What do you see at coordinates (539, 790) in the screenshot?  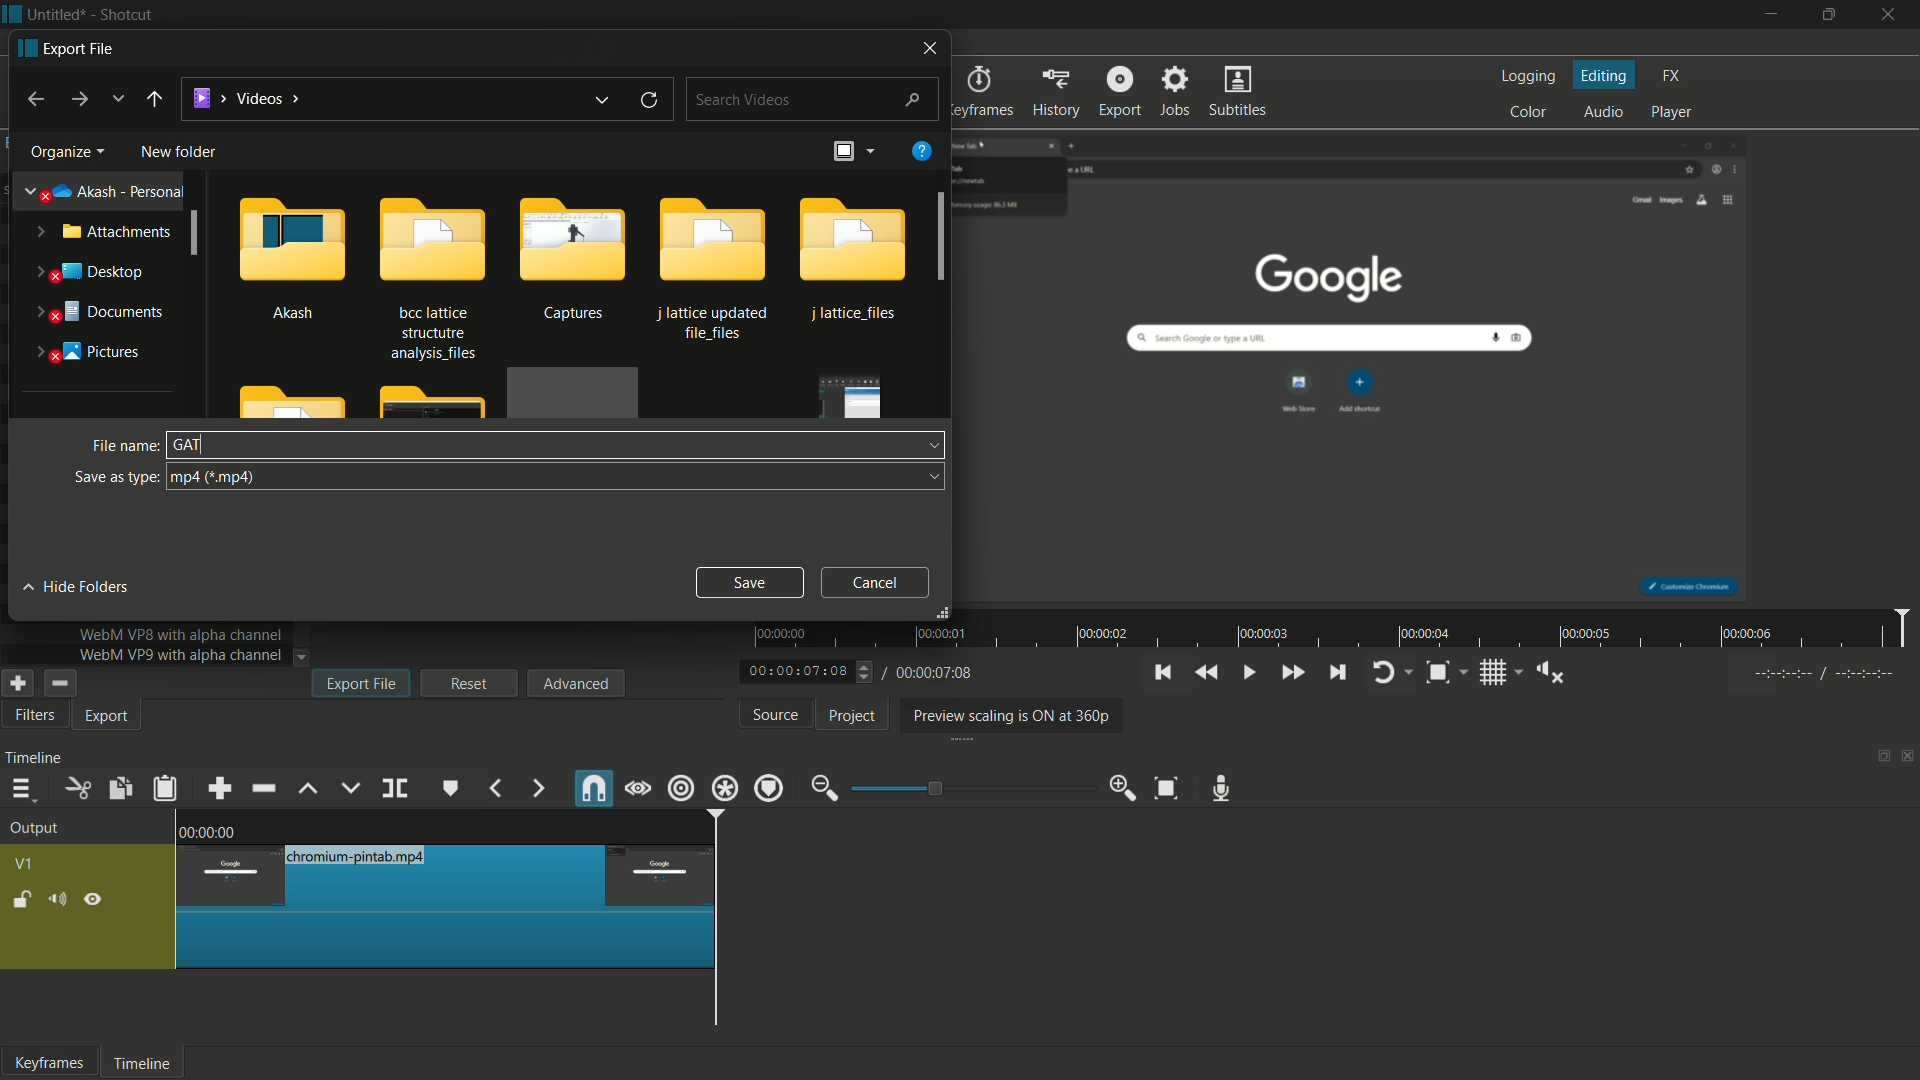 I see `next marker` at bounding box center [539, 790].